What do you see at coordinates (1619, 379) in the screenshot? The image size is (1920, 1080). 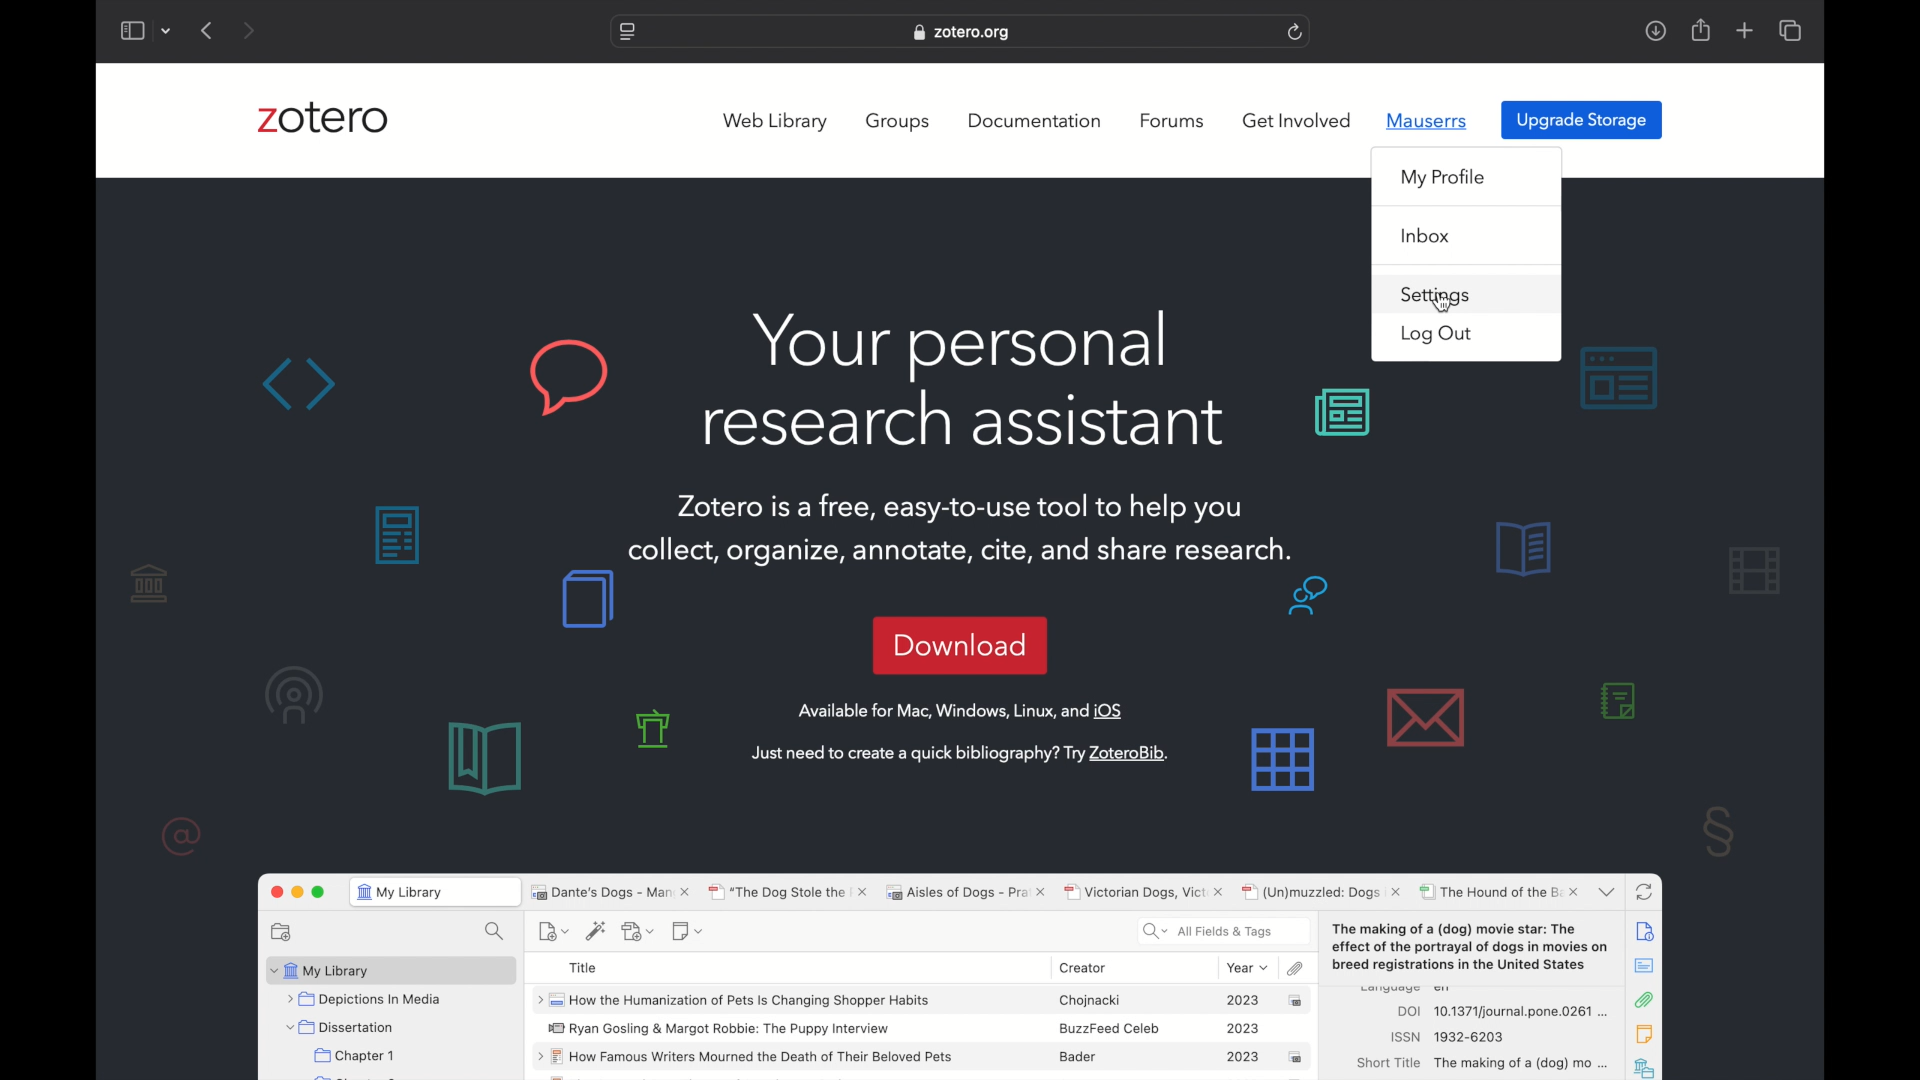 I see `background graphics` at bounding box center [1619, 379].